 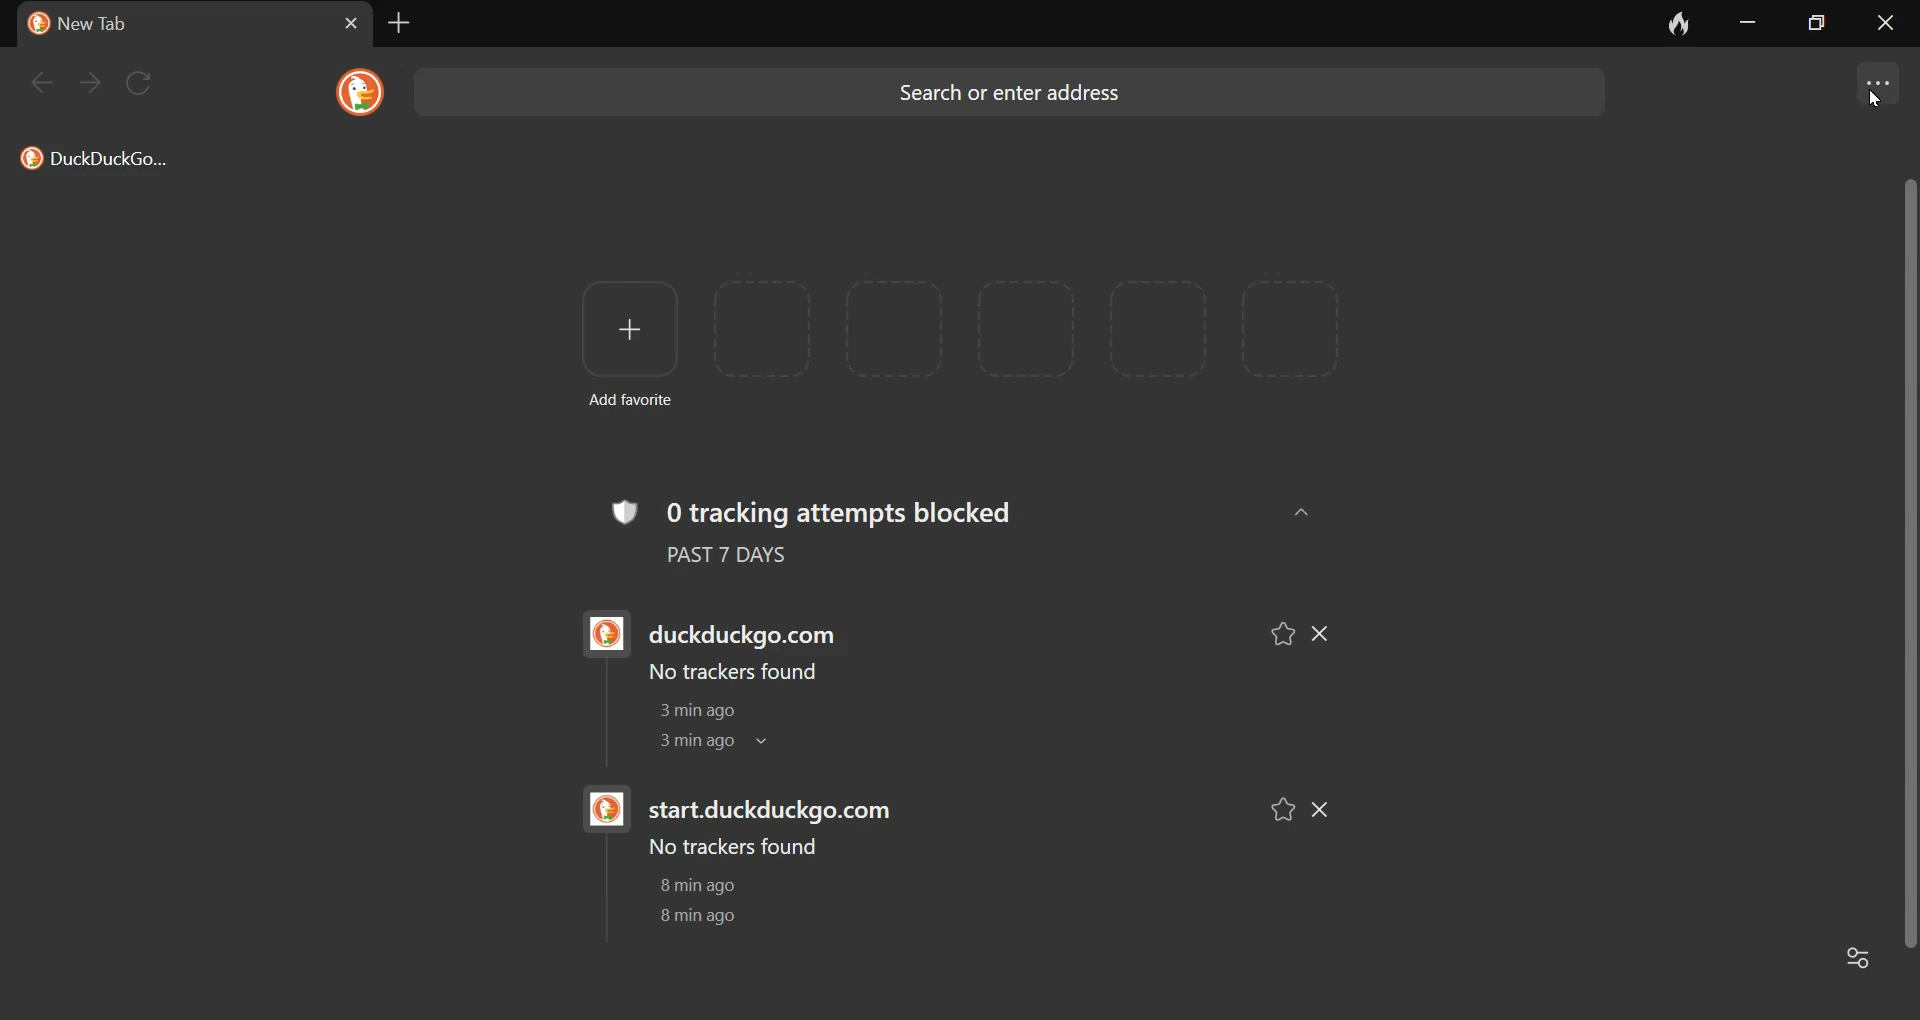 What do you see at coordinates (1305, 511) in the screenshot?
I see `up` at bounding box center [1305, 511].